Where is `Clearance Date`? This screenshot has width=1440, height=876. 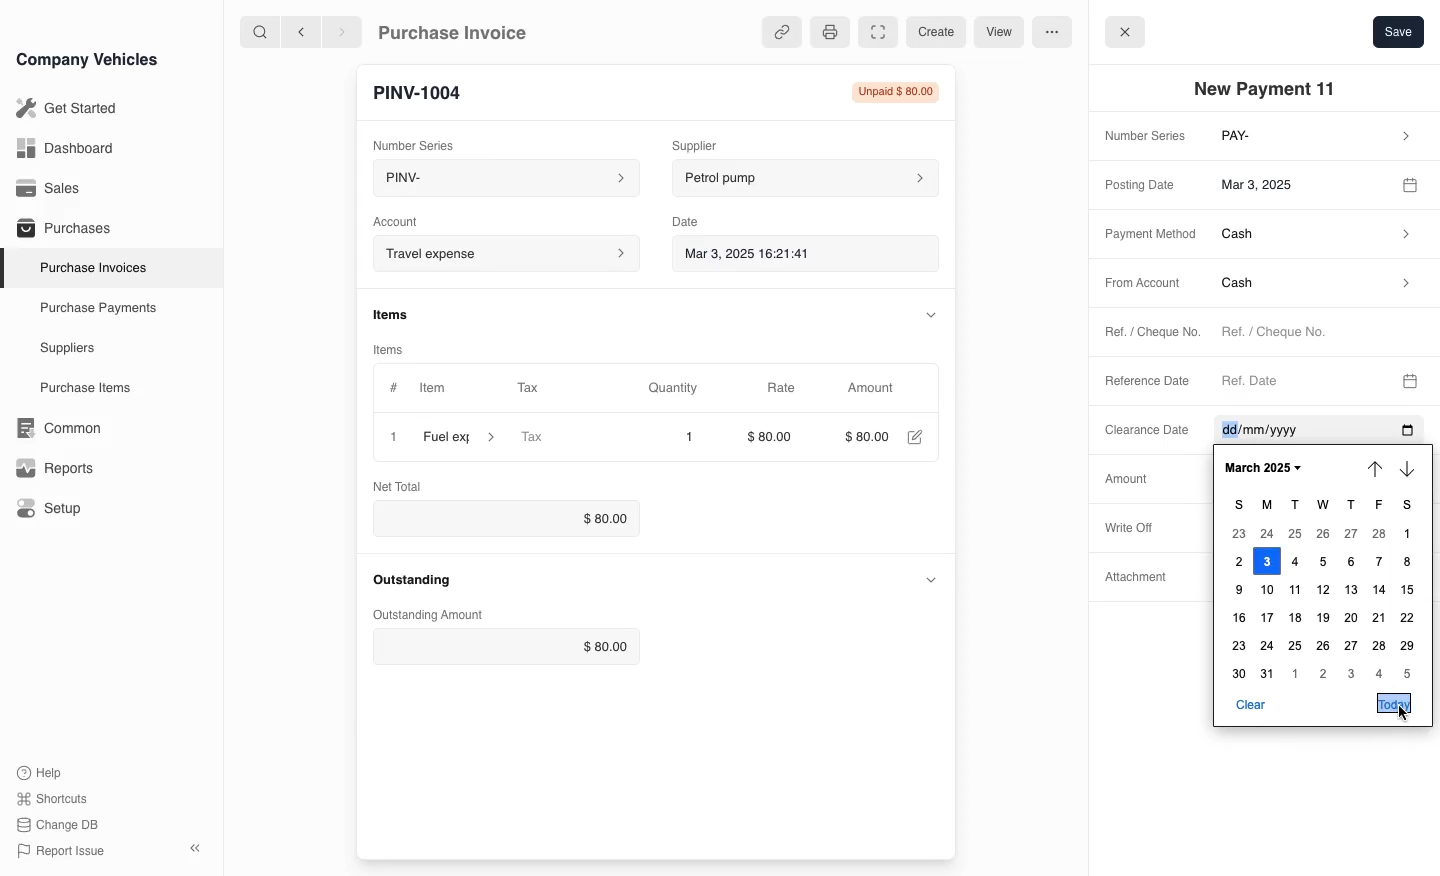 Clearance Date is located at coordinates (1291, 431).